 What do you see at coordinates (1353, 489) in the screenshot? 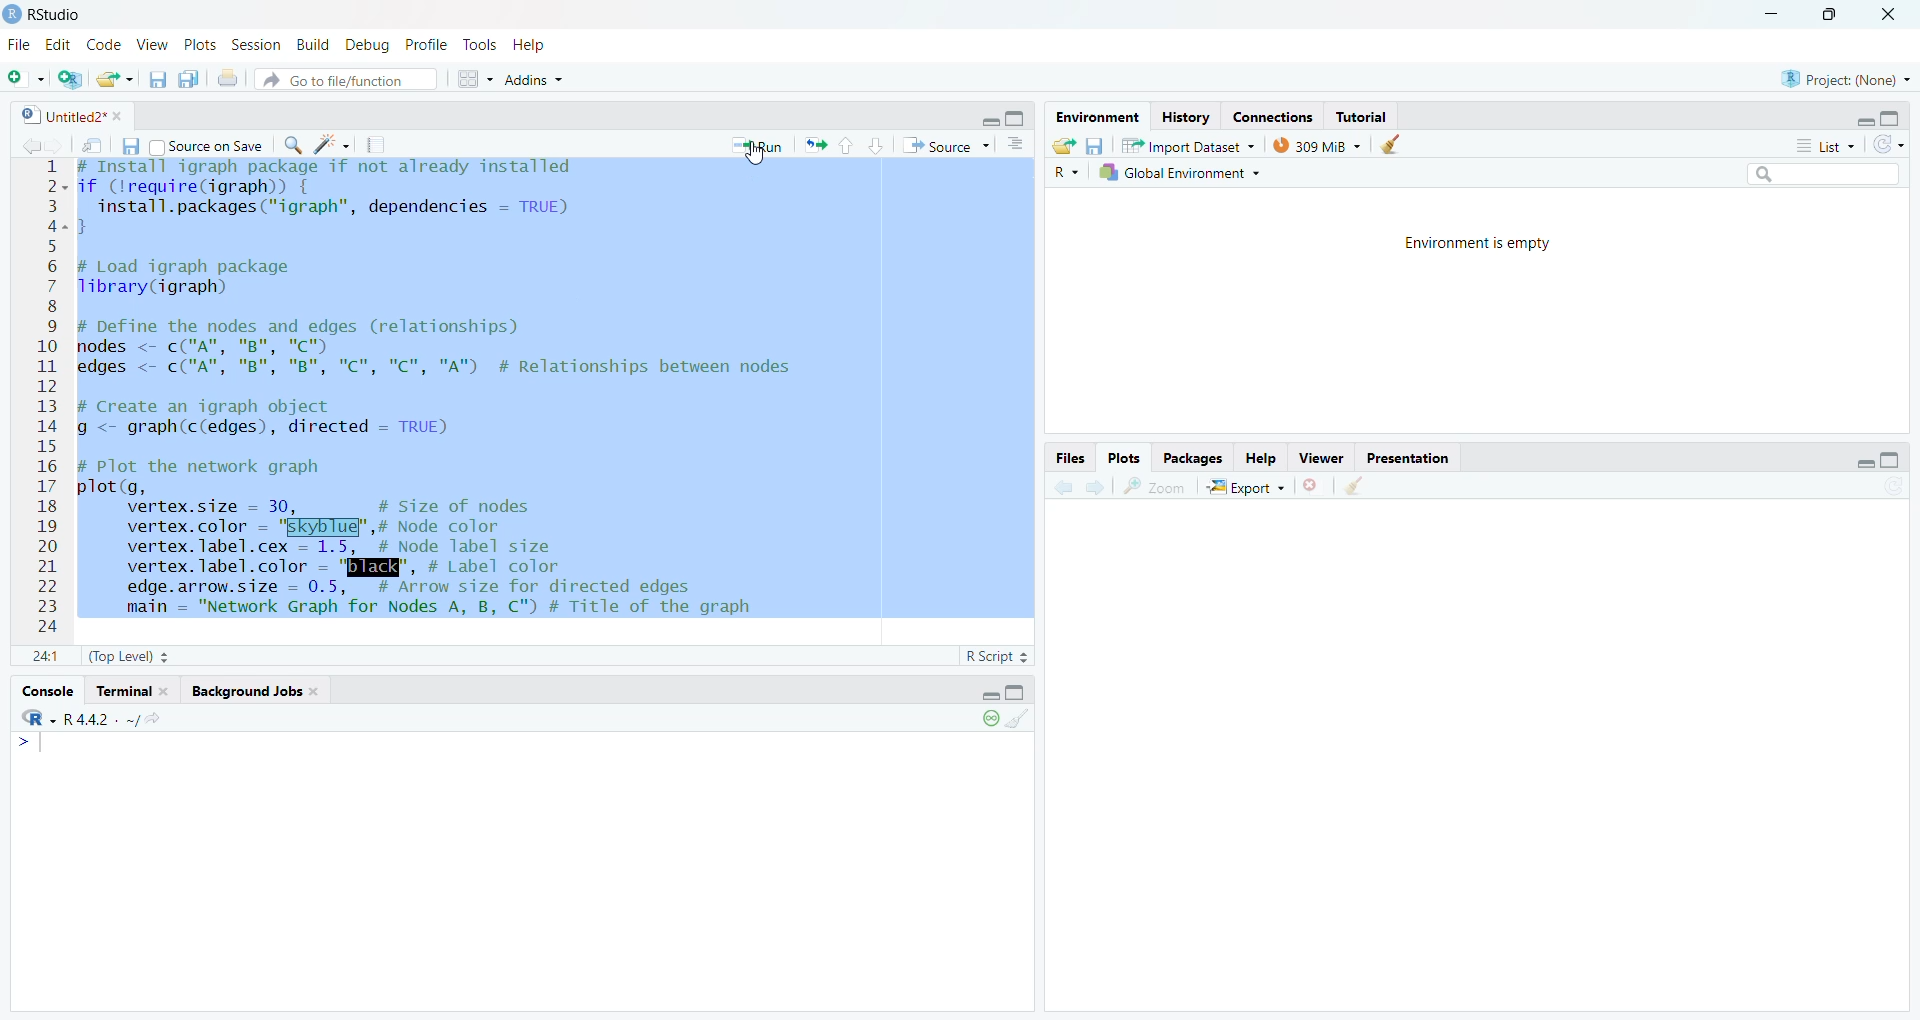
I see `clear` at bounding box center [1353, 489].